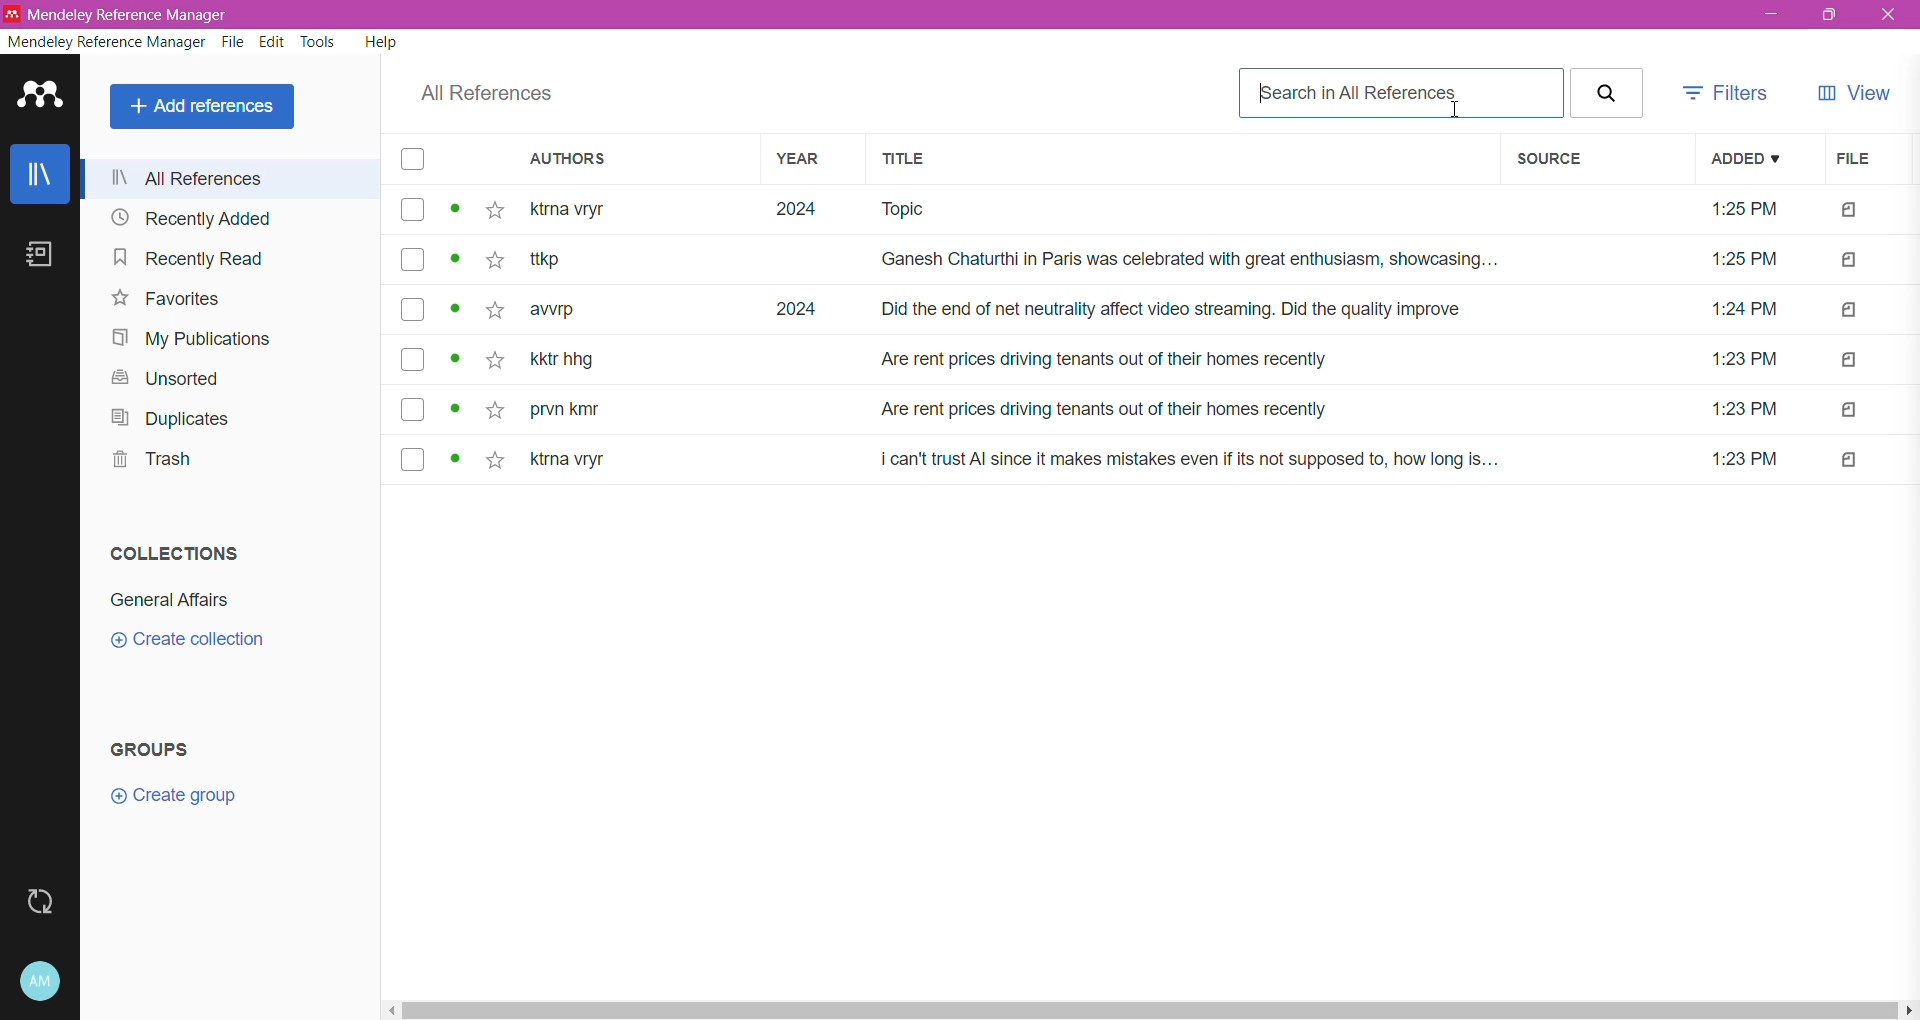 The width and height of the screenshot is (1920, 1020). What do you see at coordinates (1160, 460) in the screenshot?
I see `ktrna vryr i can't trust Al since it makes mistakes even if its not supposed to, how long is... 1:23 PM` at bounding box center [1160, 460].